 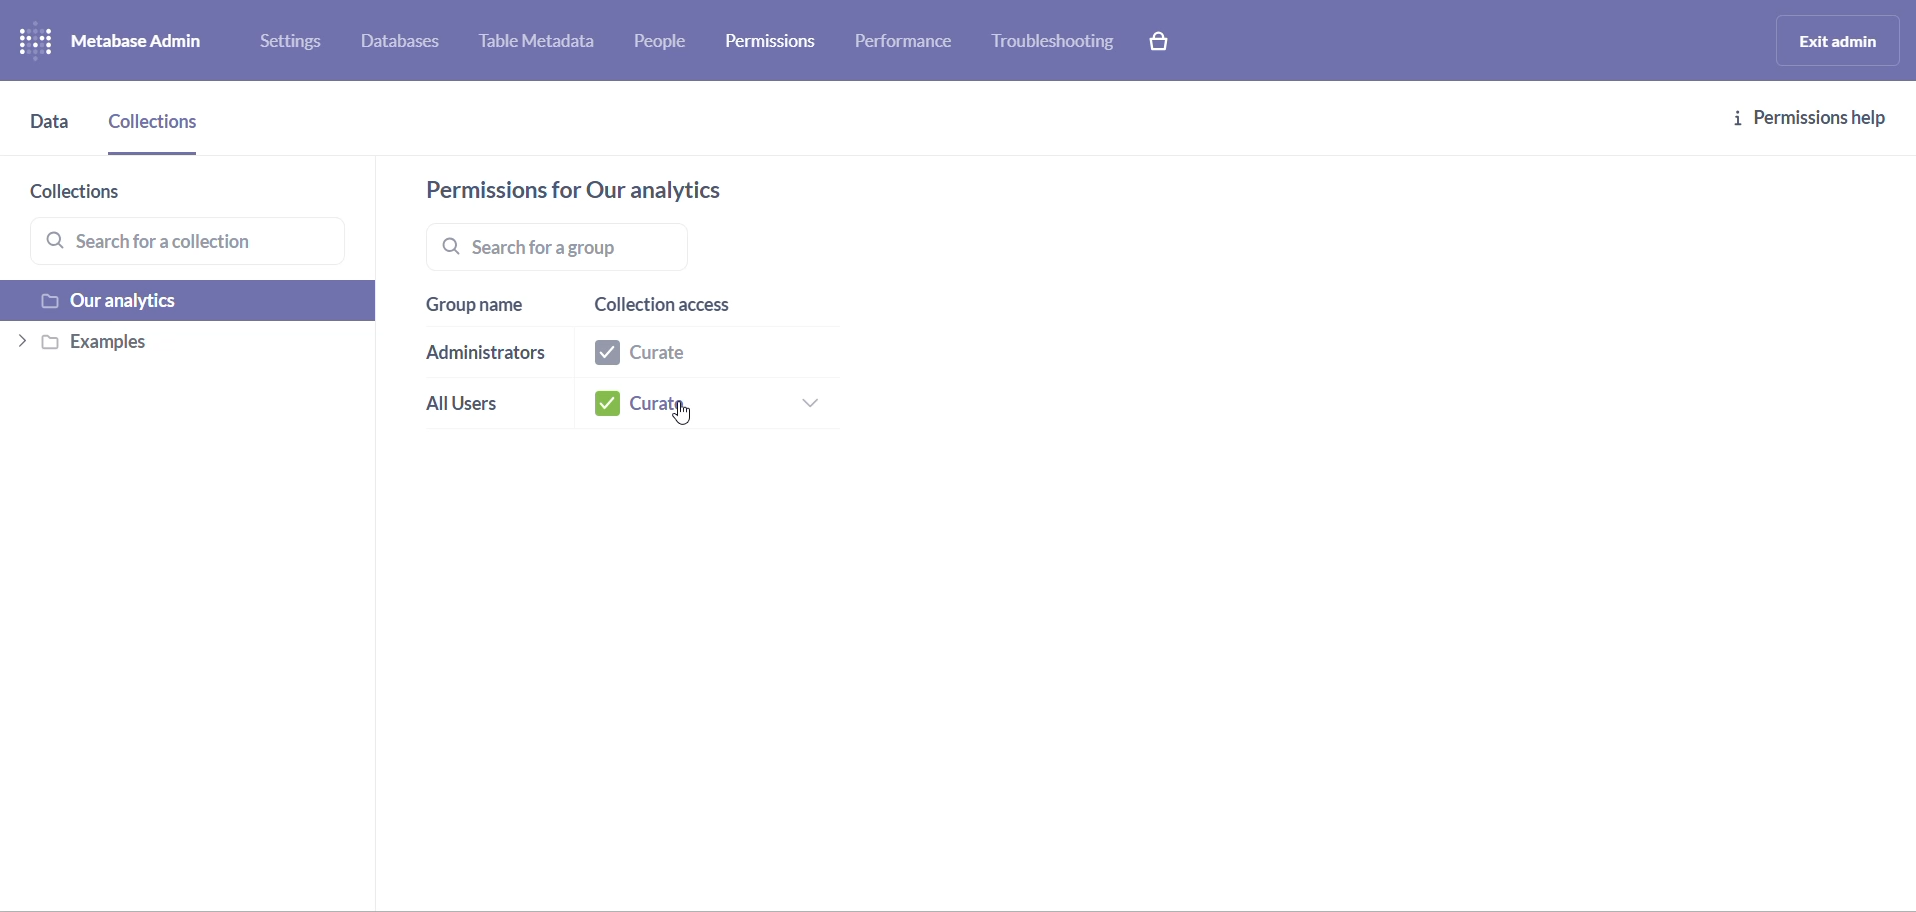 I want to click on logo and name, so click(x=128, y=42).